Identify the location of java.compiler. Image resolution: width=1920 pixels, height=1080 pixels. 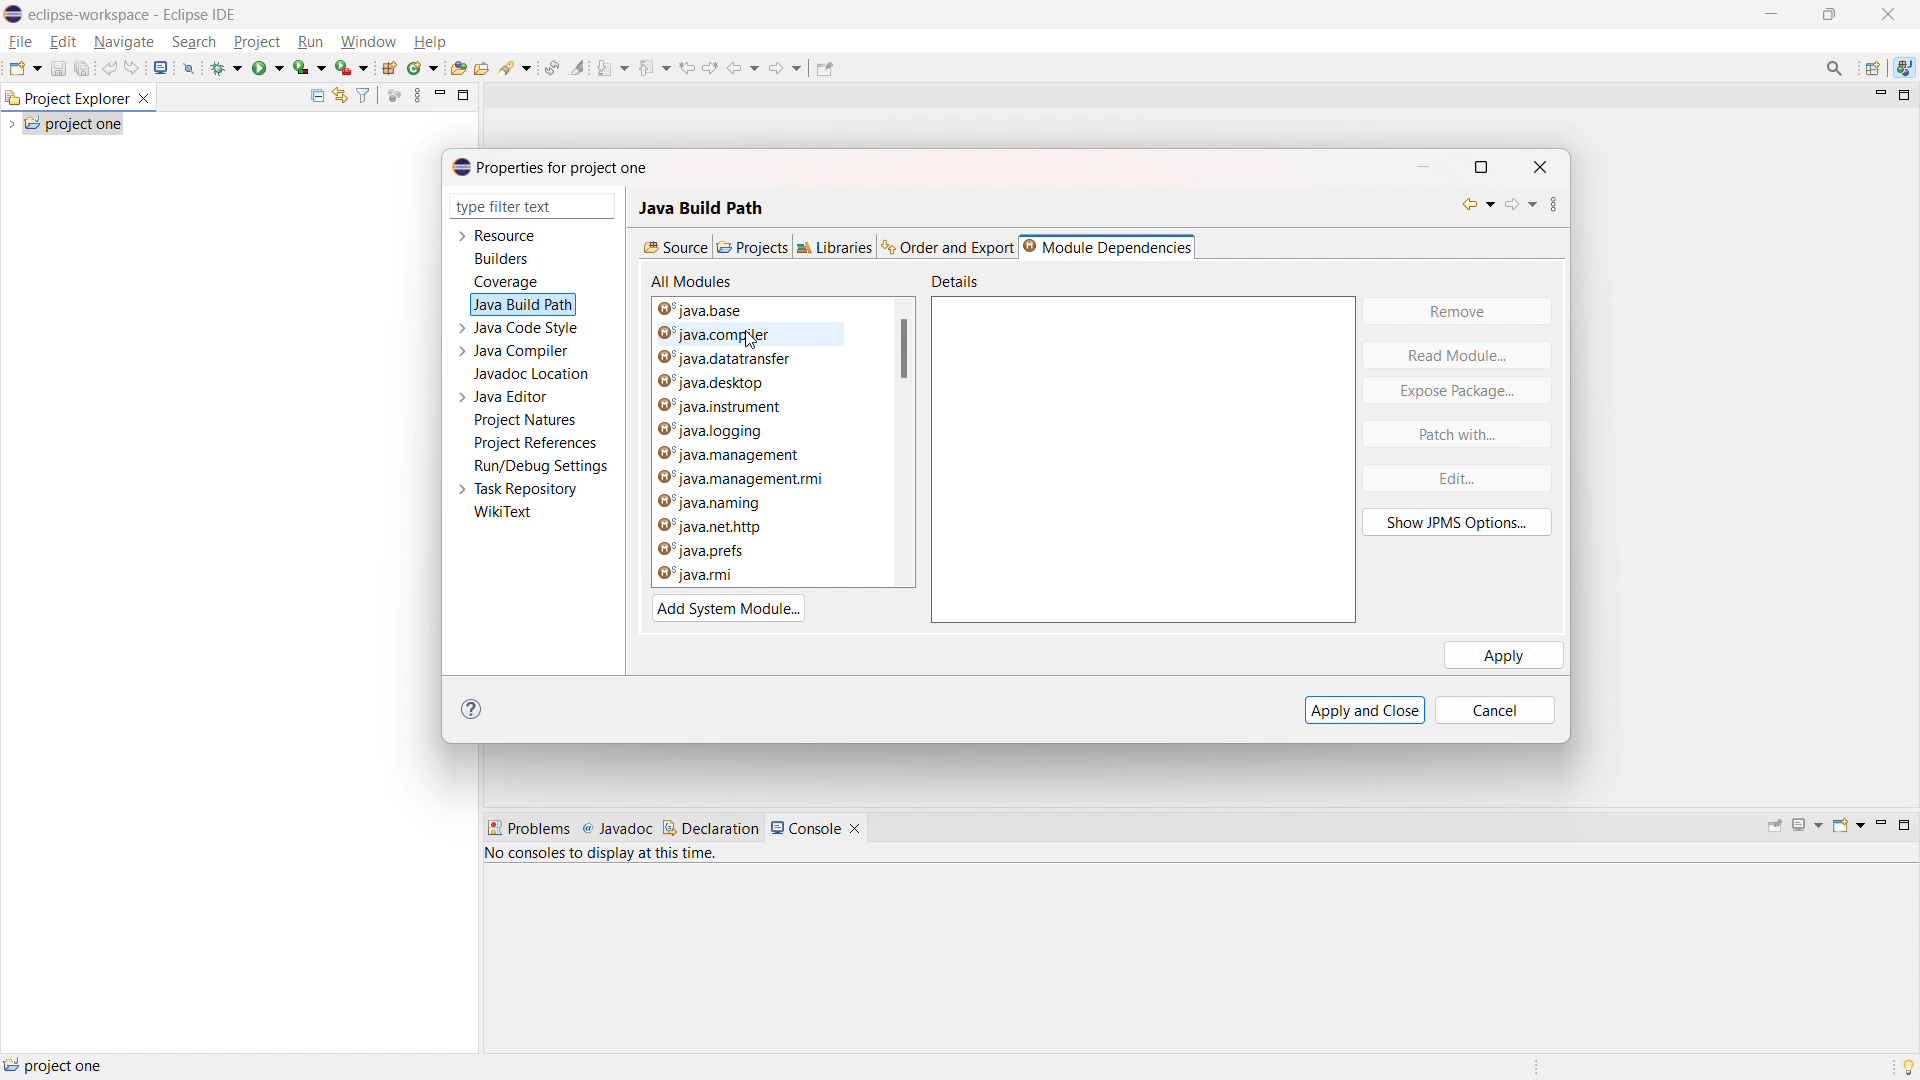
(766, 336).